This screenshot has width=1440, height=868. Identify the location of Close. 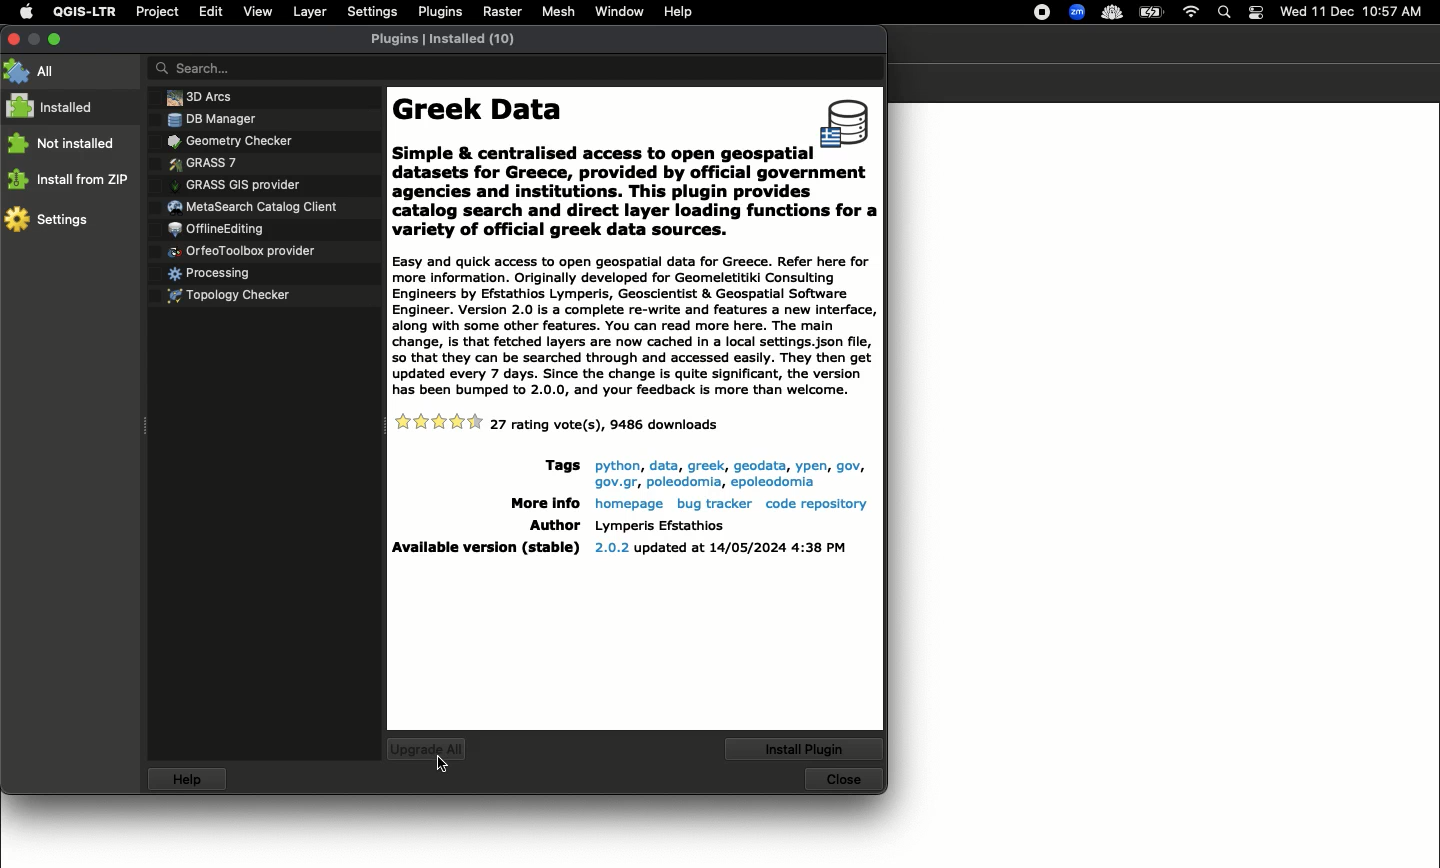
(843, 780).